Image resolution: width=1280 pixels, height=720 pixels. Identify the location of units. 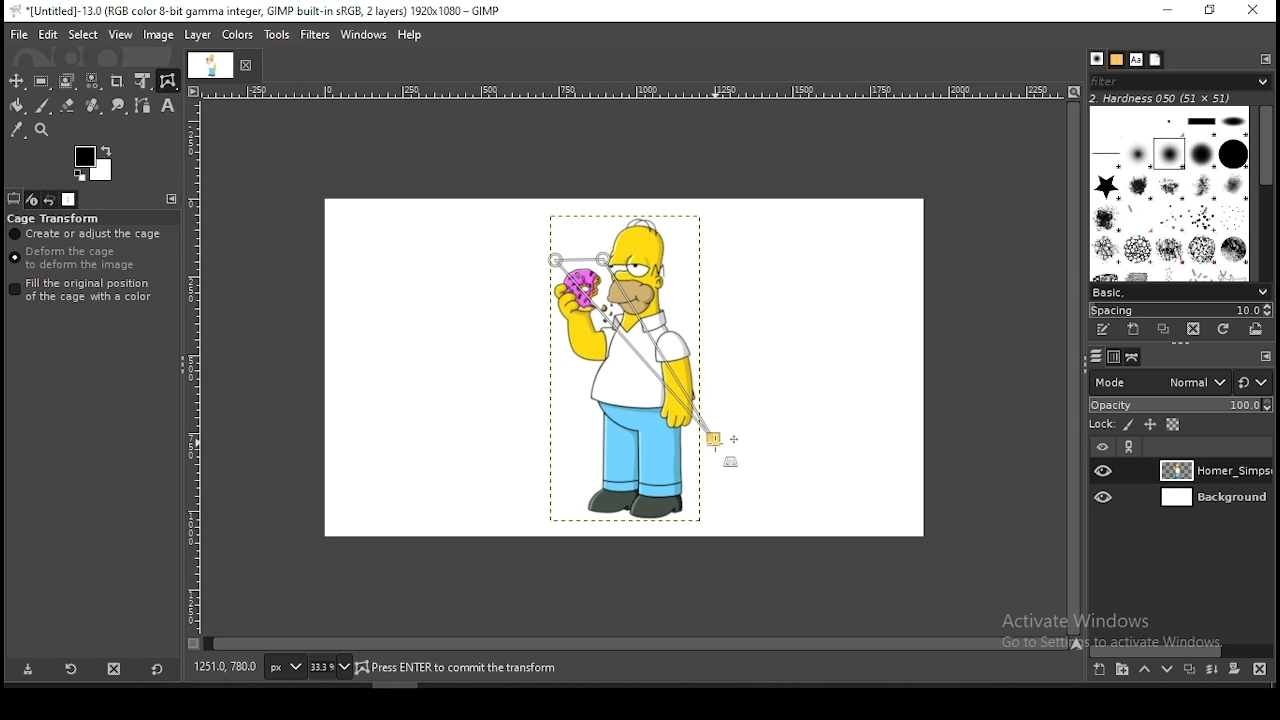
(283, 668).